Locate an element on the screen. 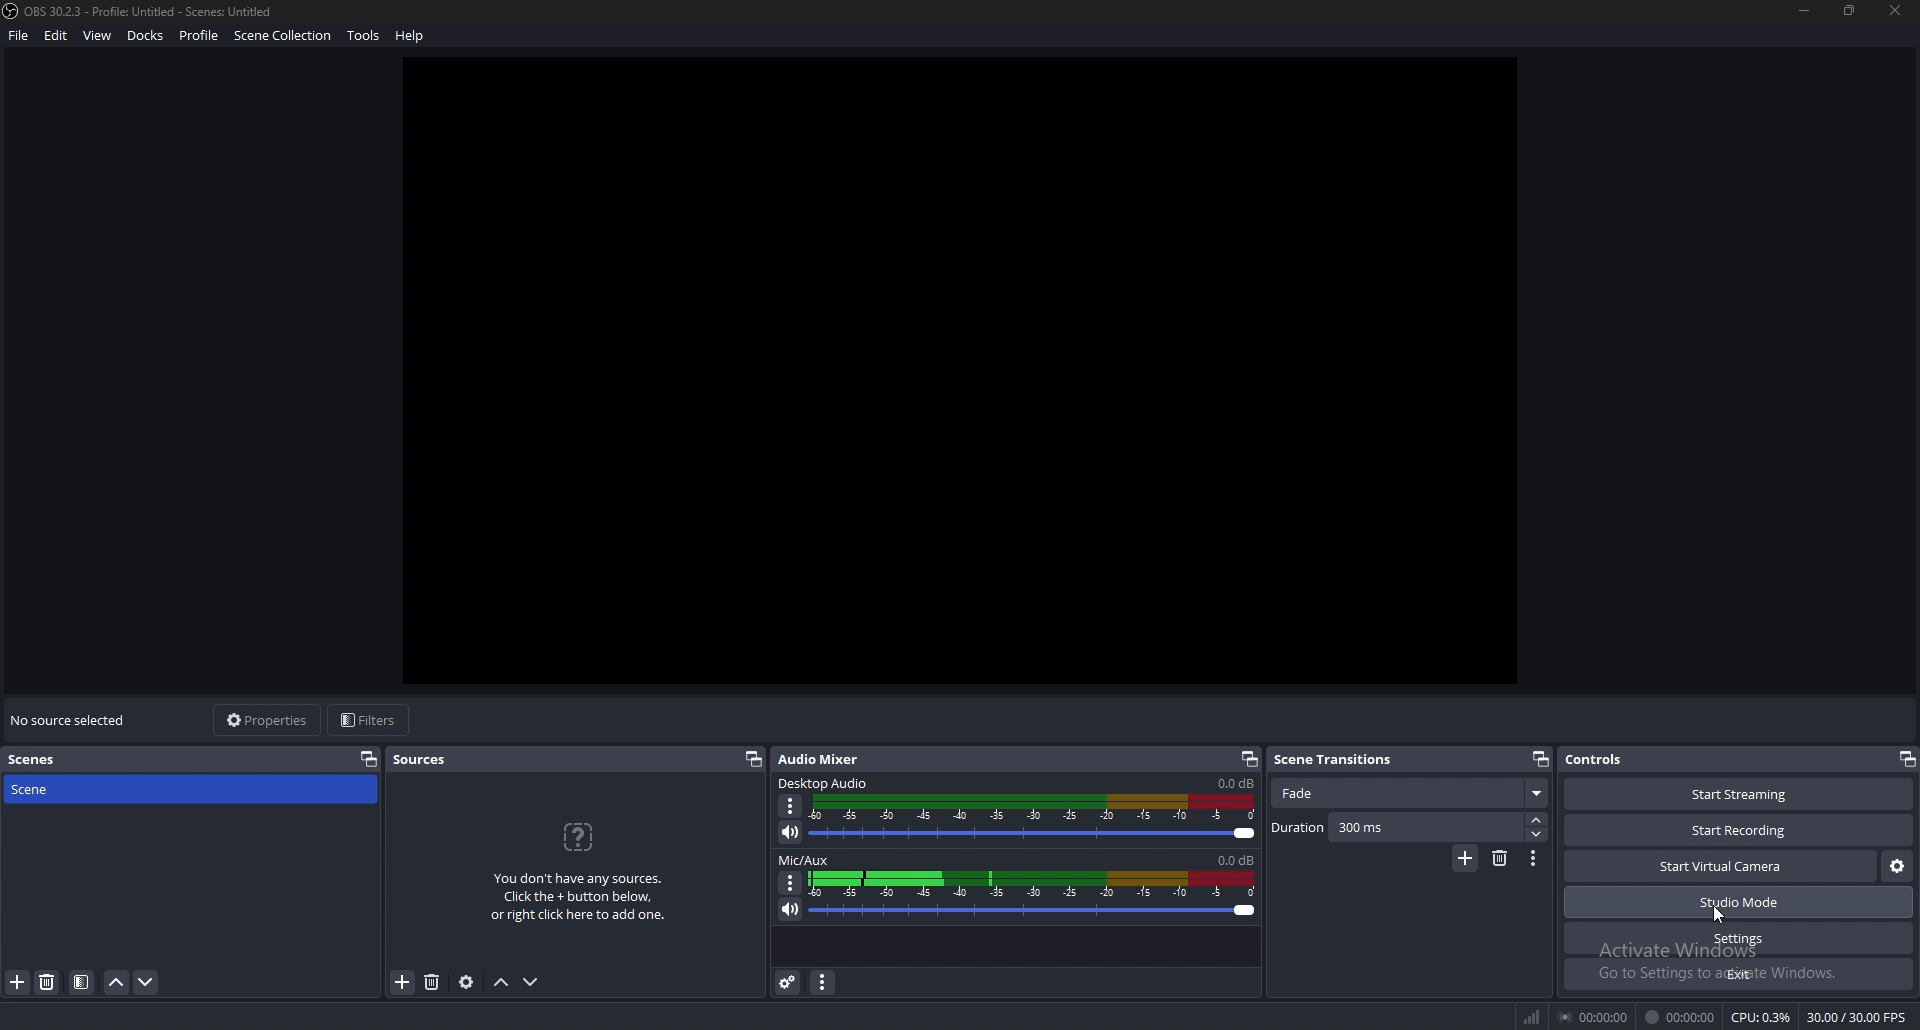 This screenshot has width=1920, height=1030. 00:00:00 is located at coordinates (1591, 1018).